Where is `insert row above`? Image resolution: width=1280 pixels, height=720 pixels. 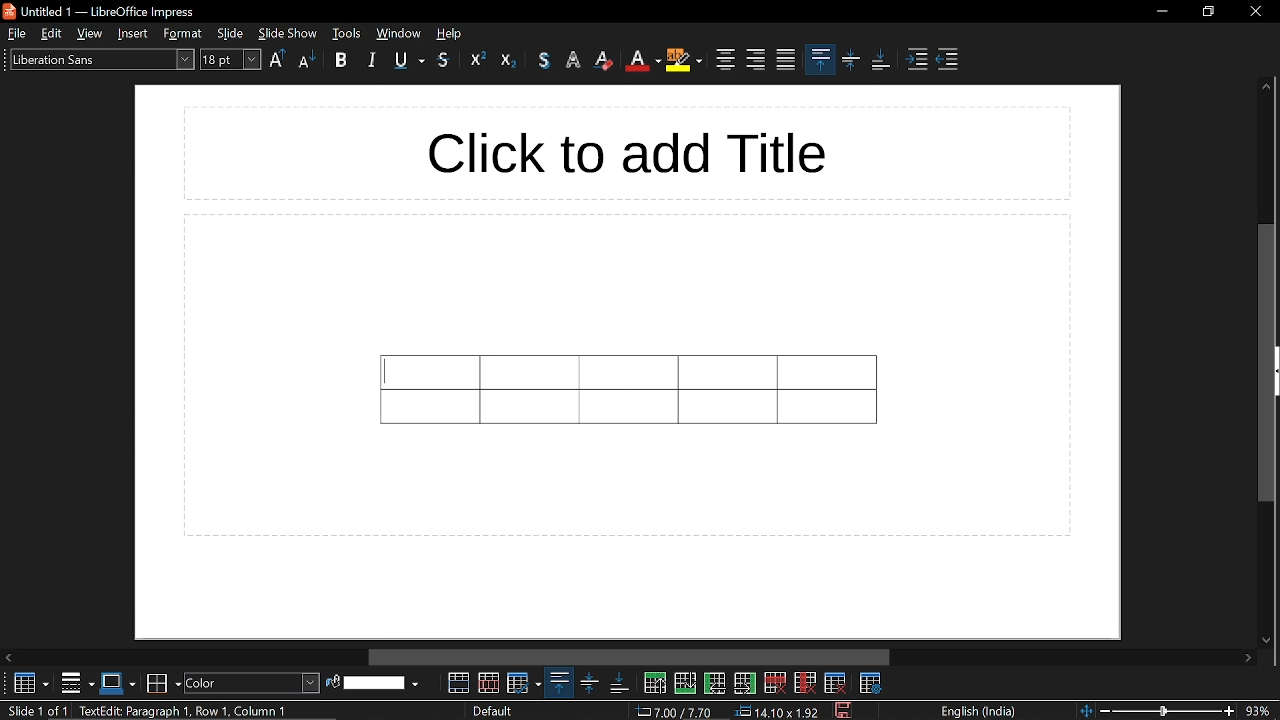
insert row above is located at coordinates (654, 682).